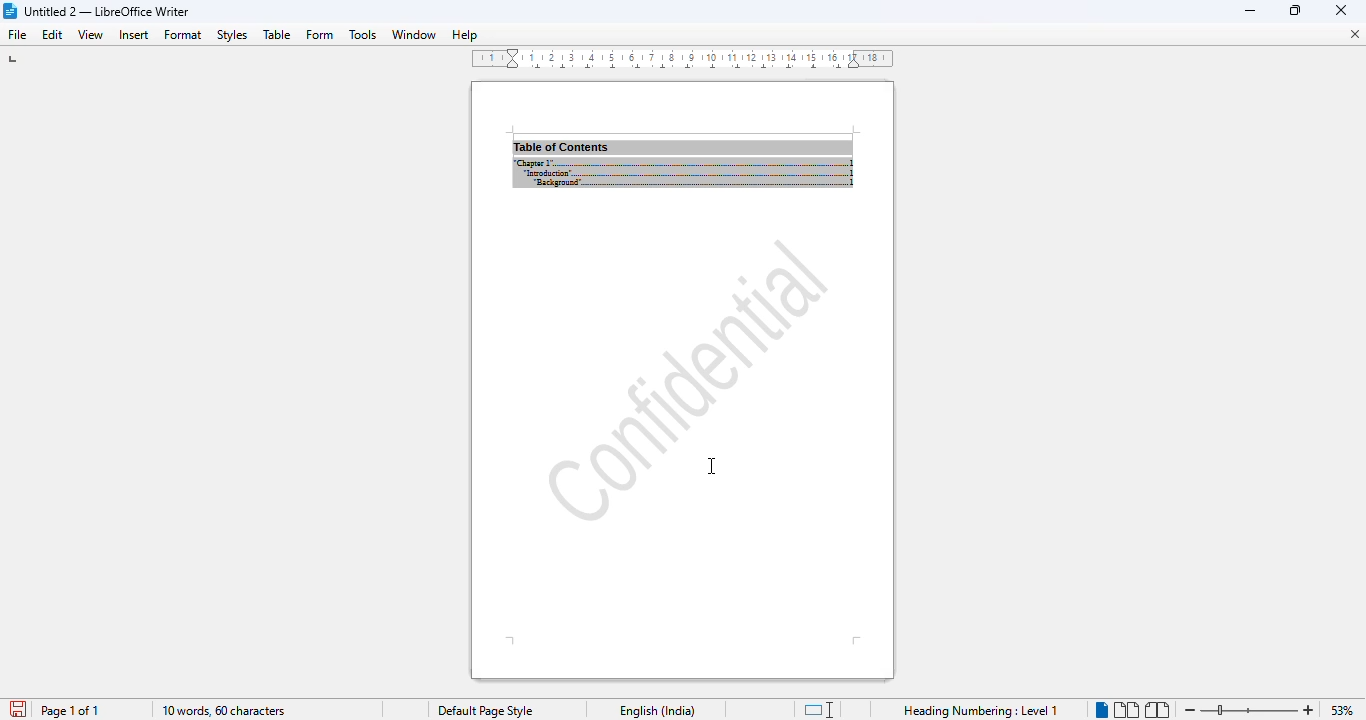 The width and height of the screenshot is (1366, 720). I want to click on ruler, so click(680, 59).